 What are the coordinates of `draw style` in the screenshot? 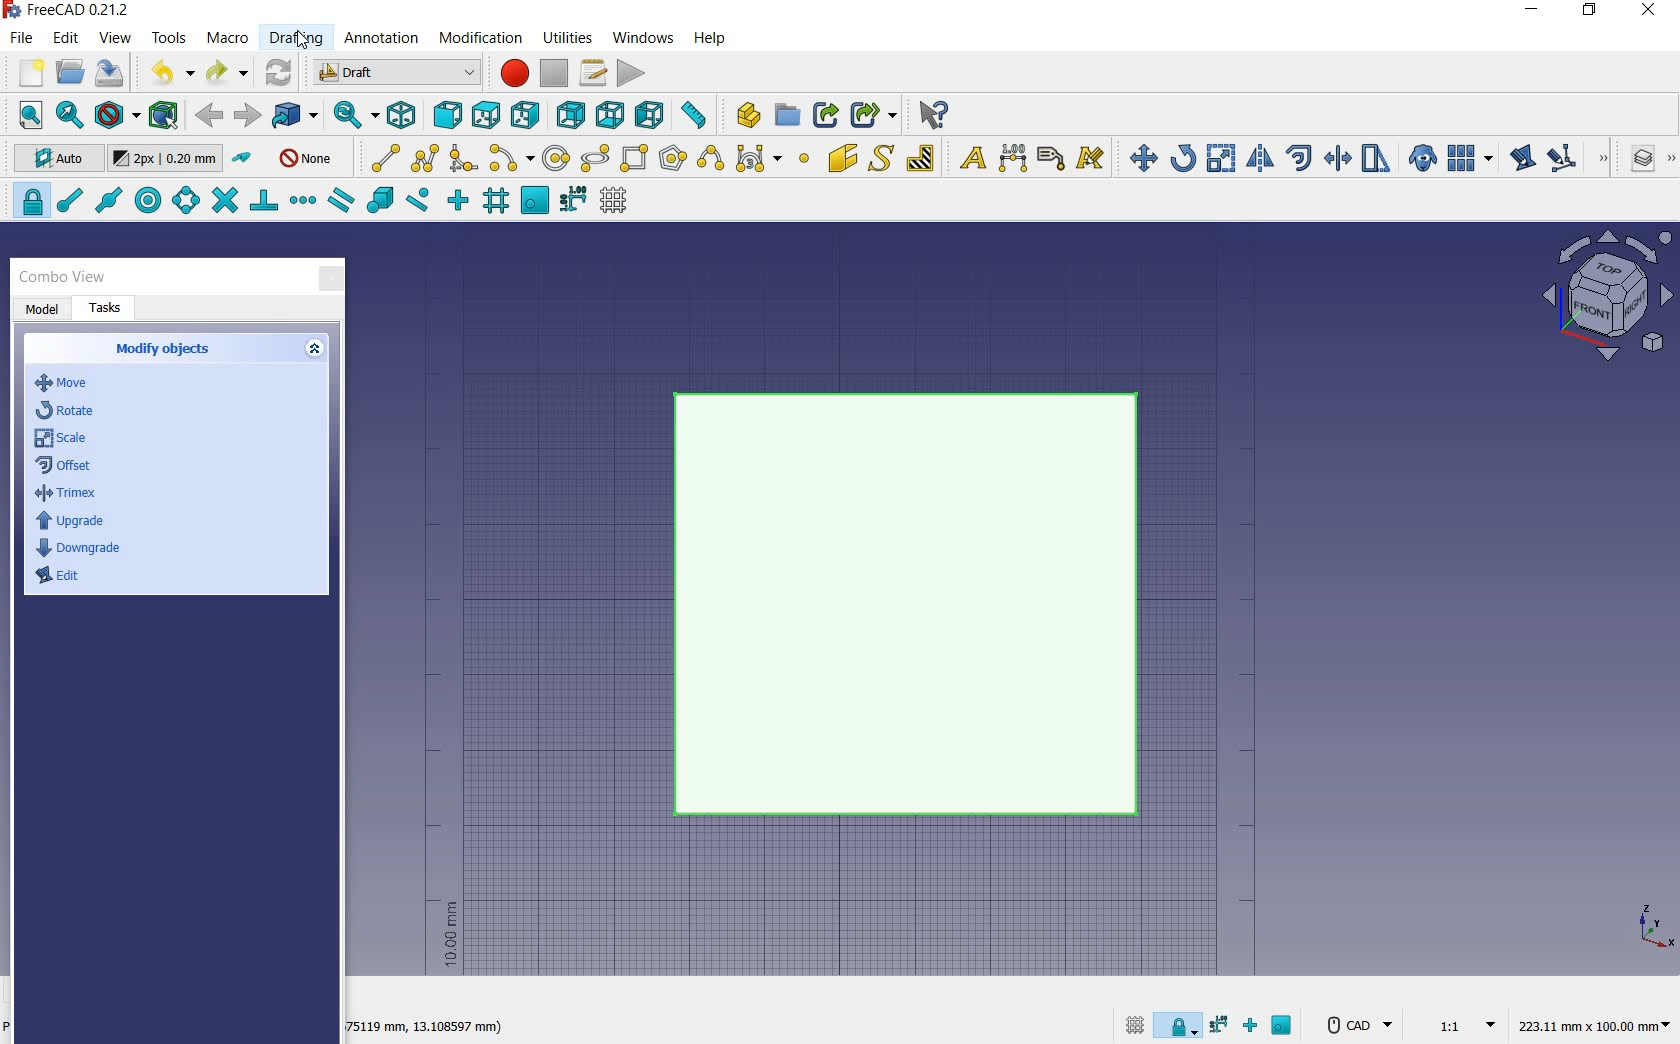 It's located at (117, 116).